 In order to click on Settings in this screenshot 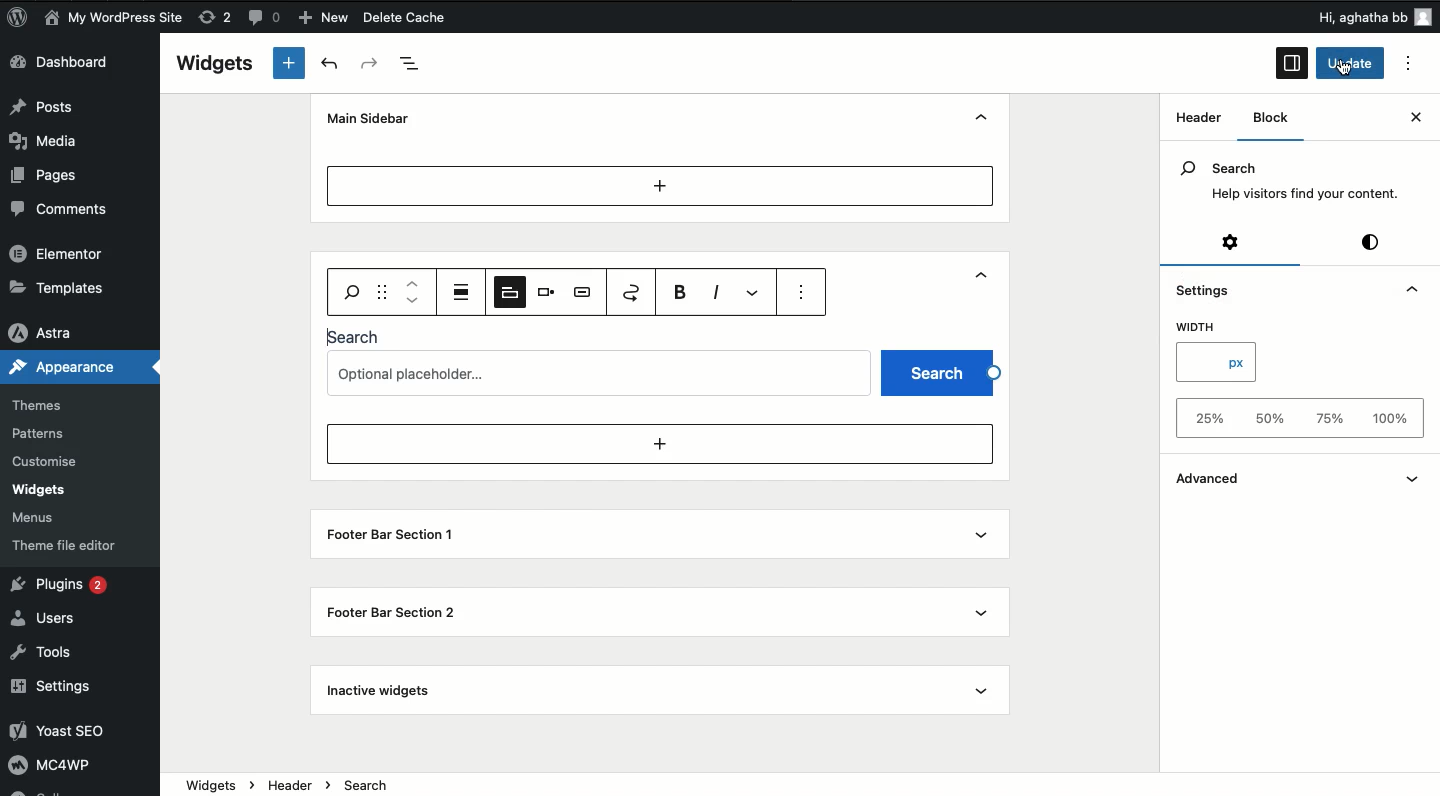, I will do `click(1203, 287)`.